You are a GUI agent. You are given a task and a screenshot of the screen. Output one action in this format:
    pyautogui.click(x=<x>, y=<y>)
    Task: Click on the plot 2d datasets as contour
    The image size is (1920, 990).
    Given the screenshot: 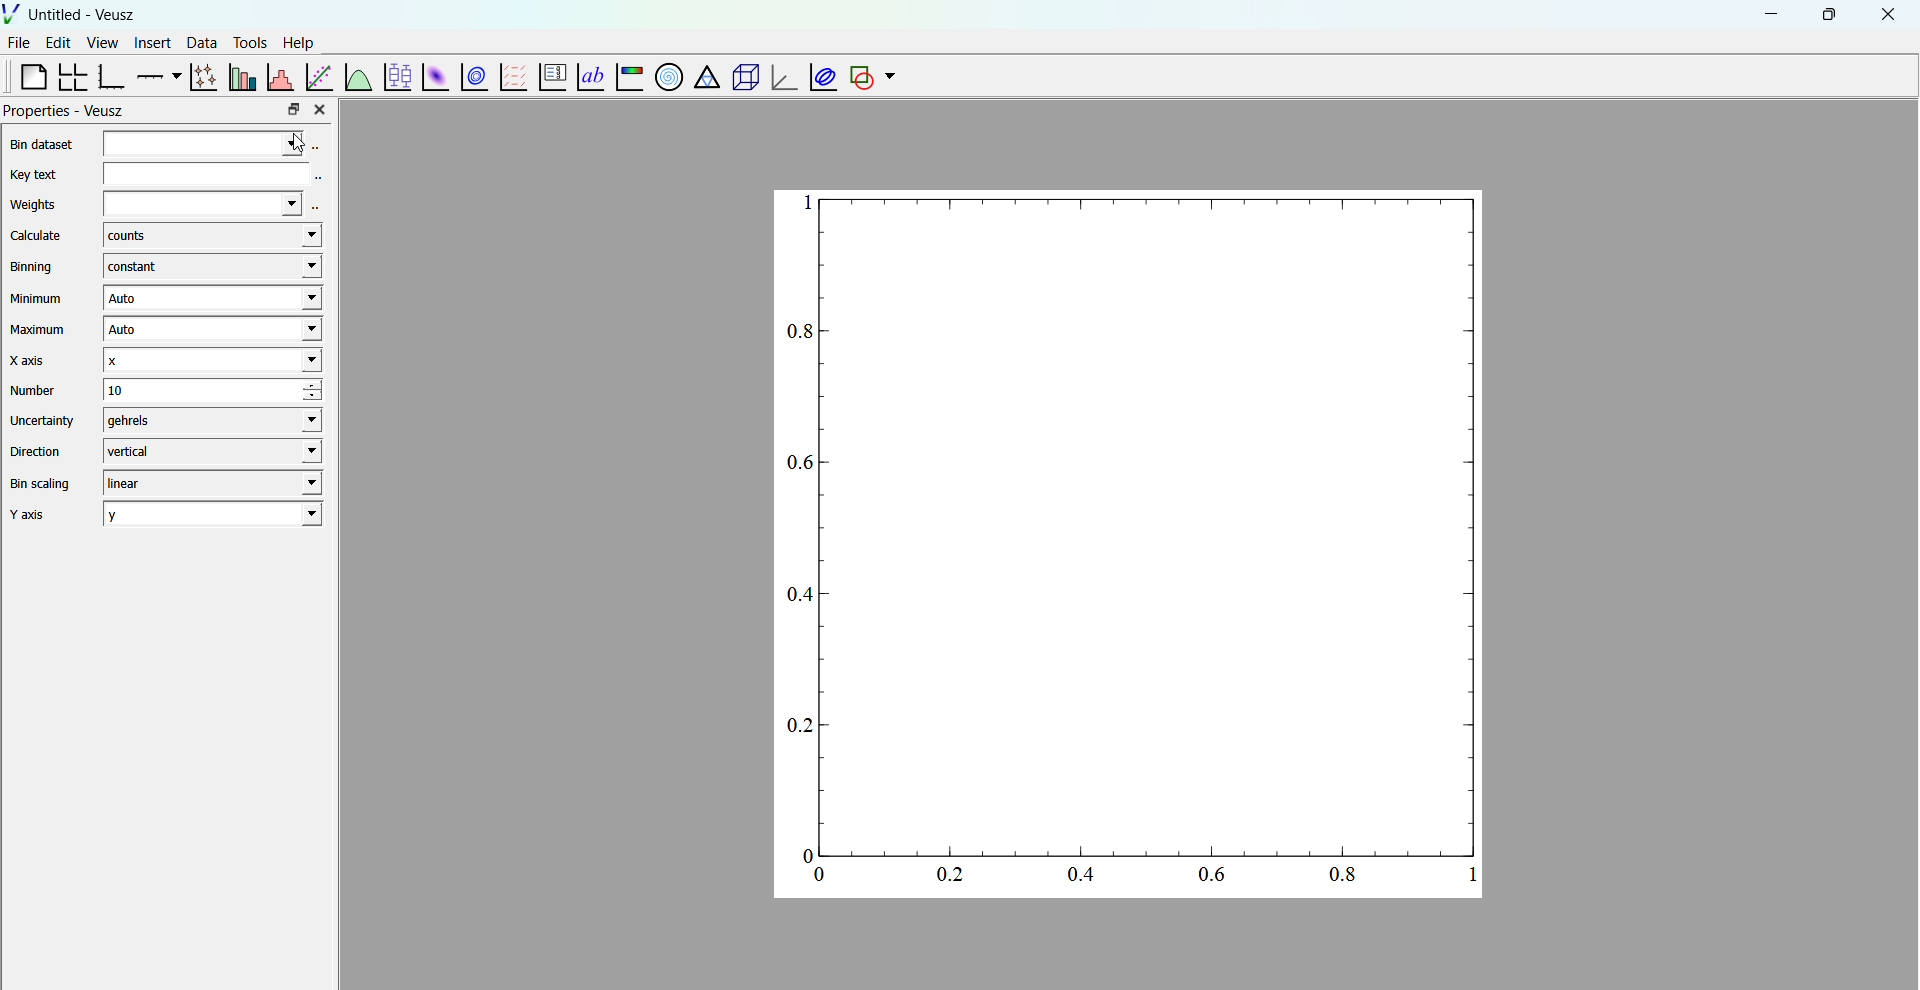 What is the action you would take?
    pyautogui.click(x=475, y=78)
    